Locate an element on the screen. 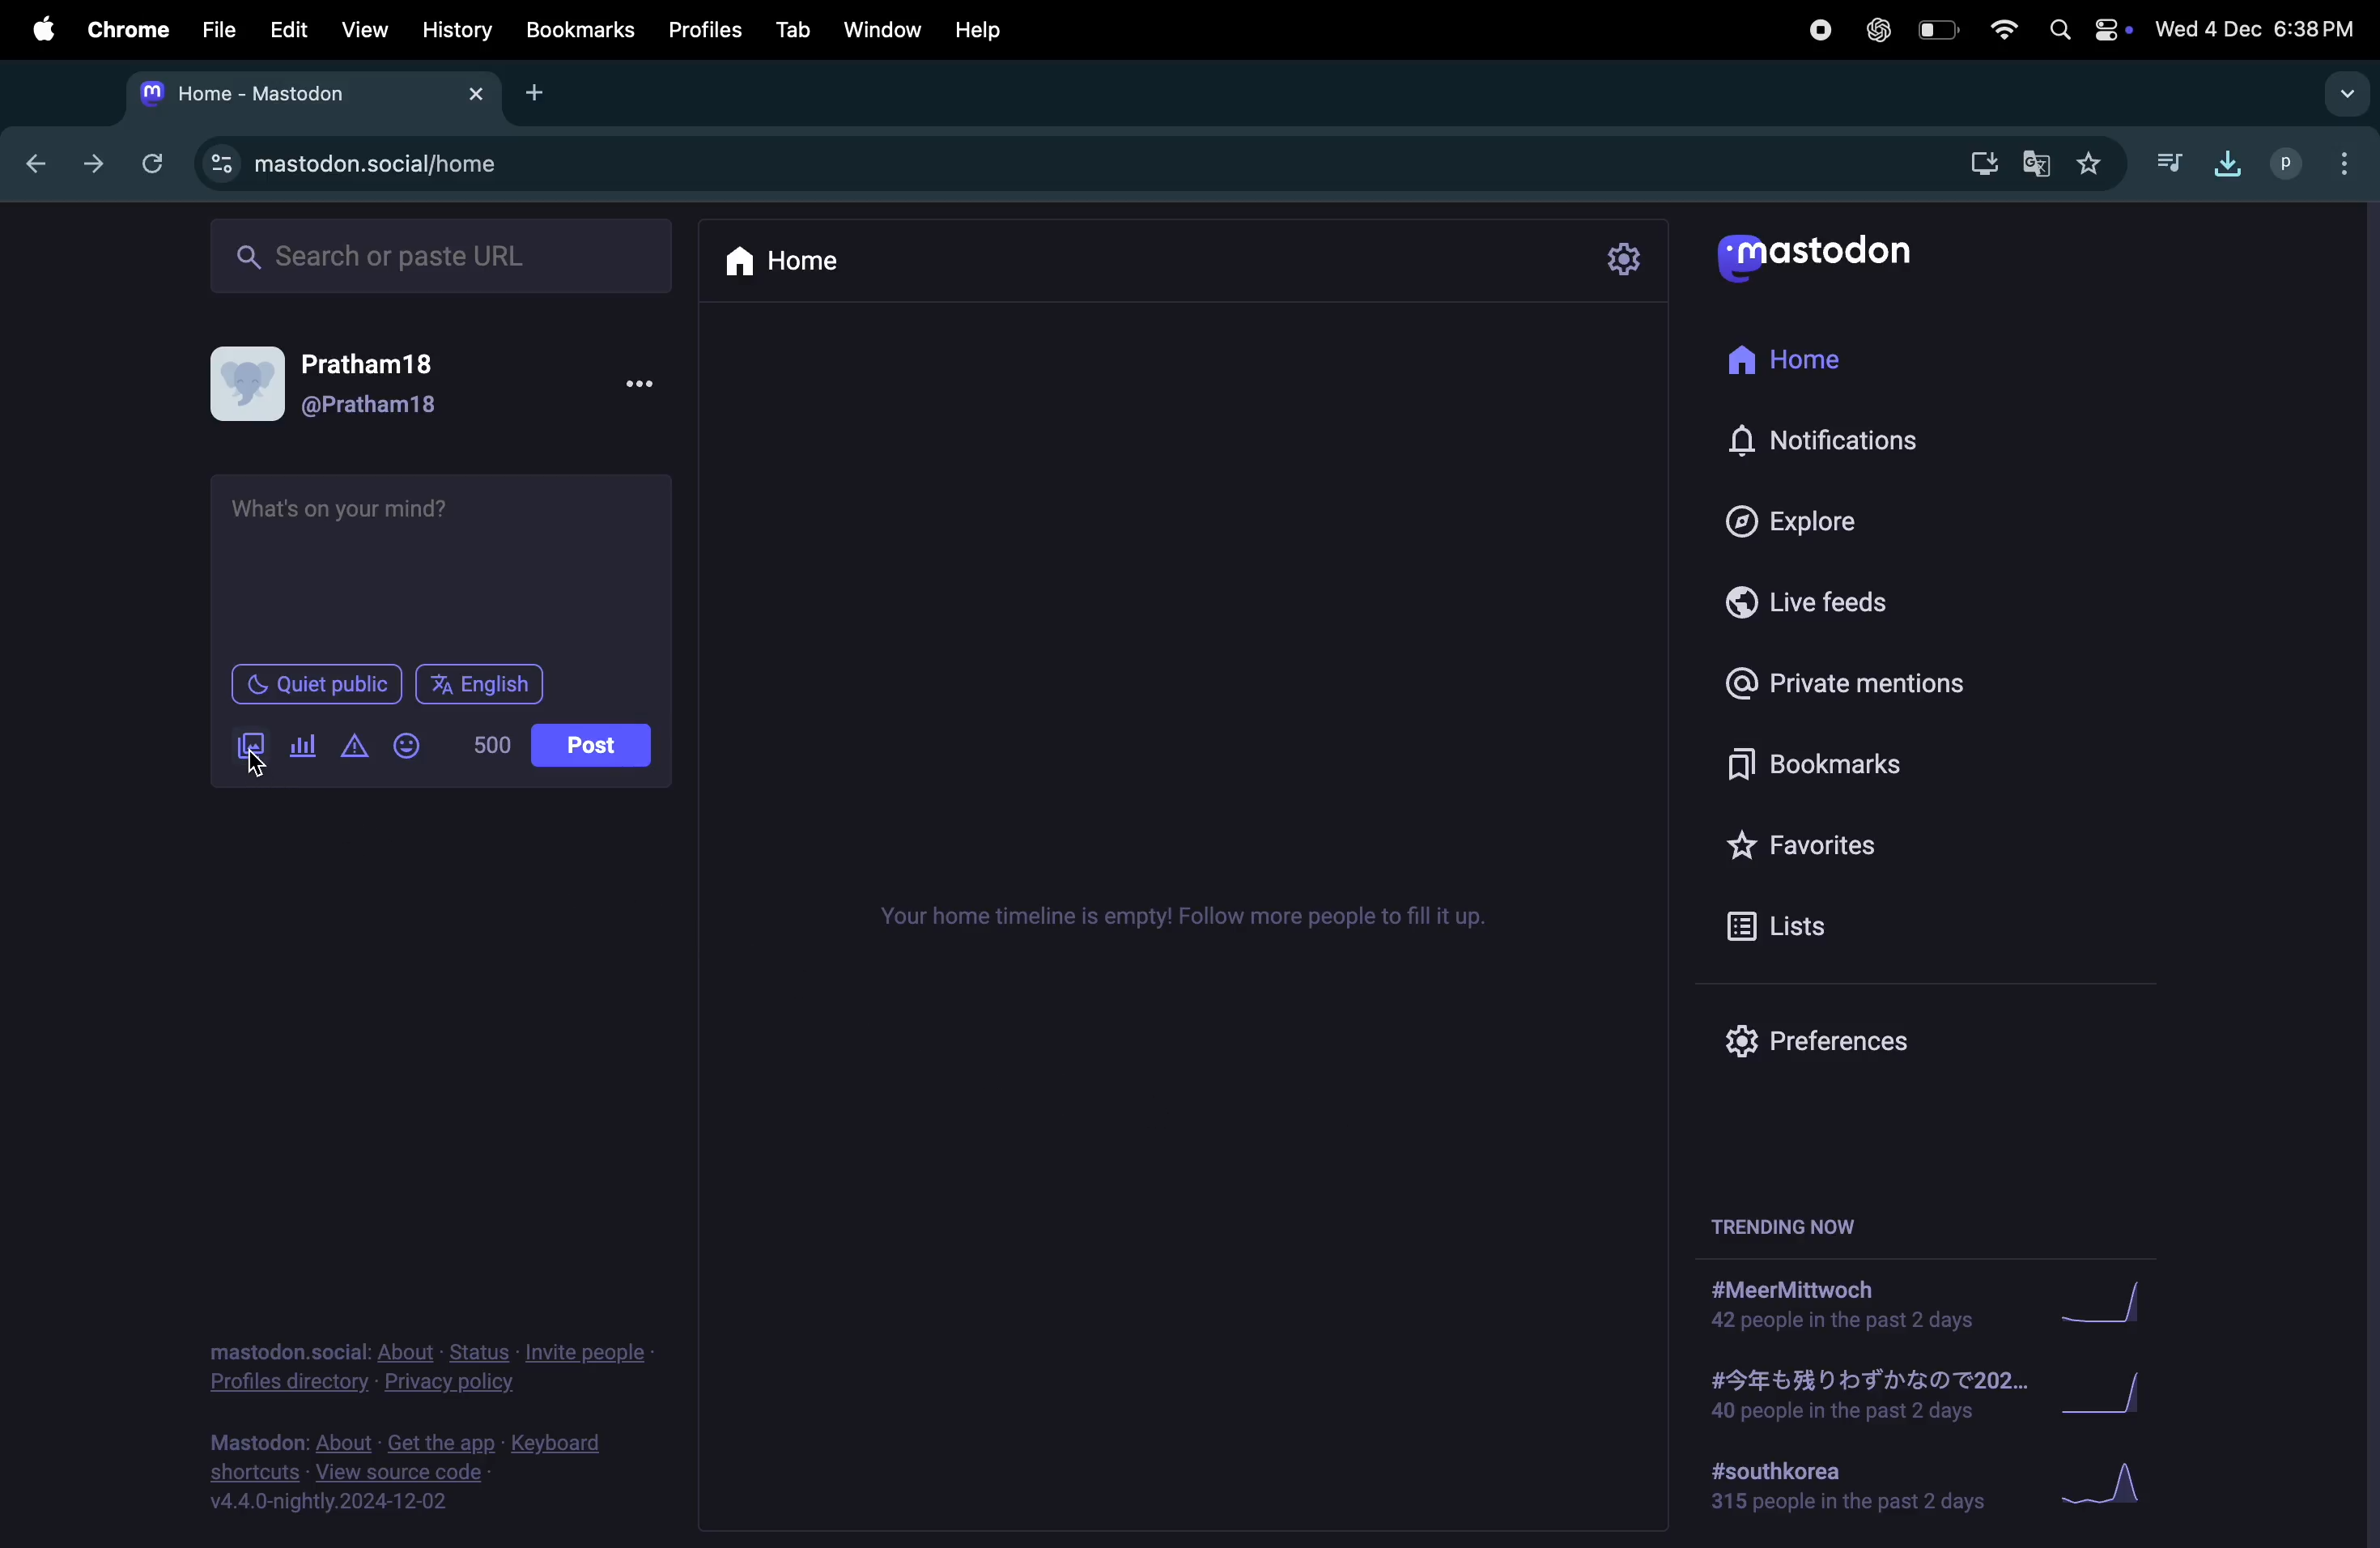  options is located at coordinates (636, 389).